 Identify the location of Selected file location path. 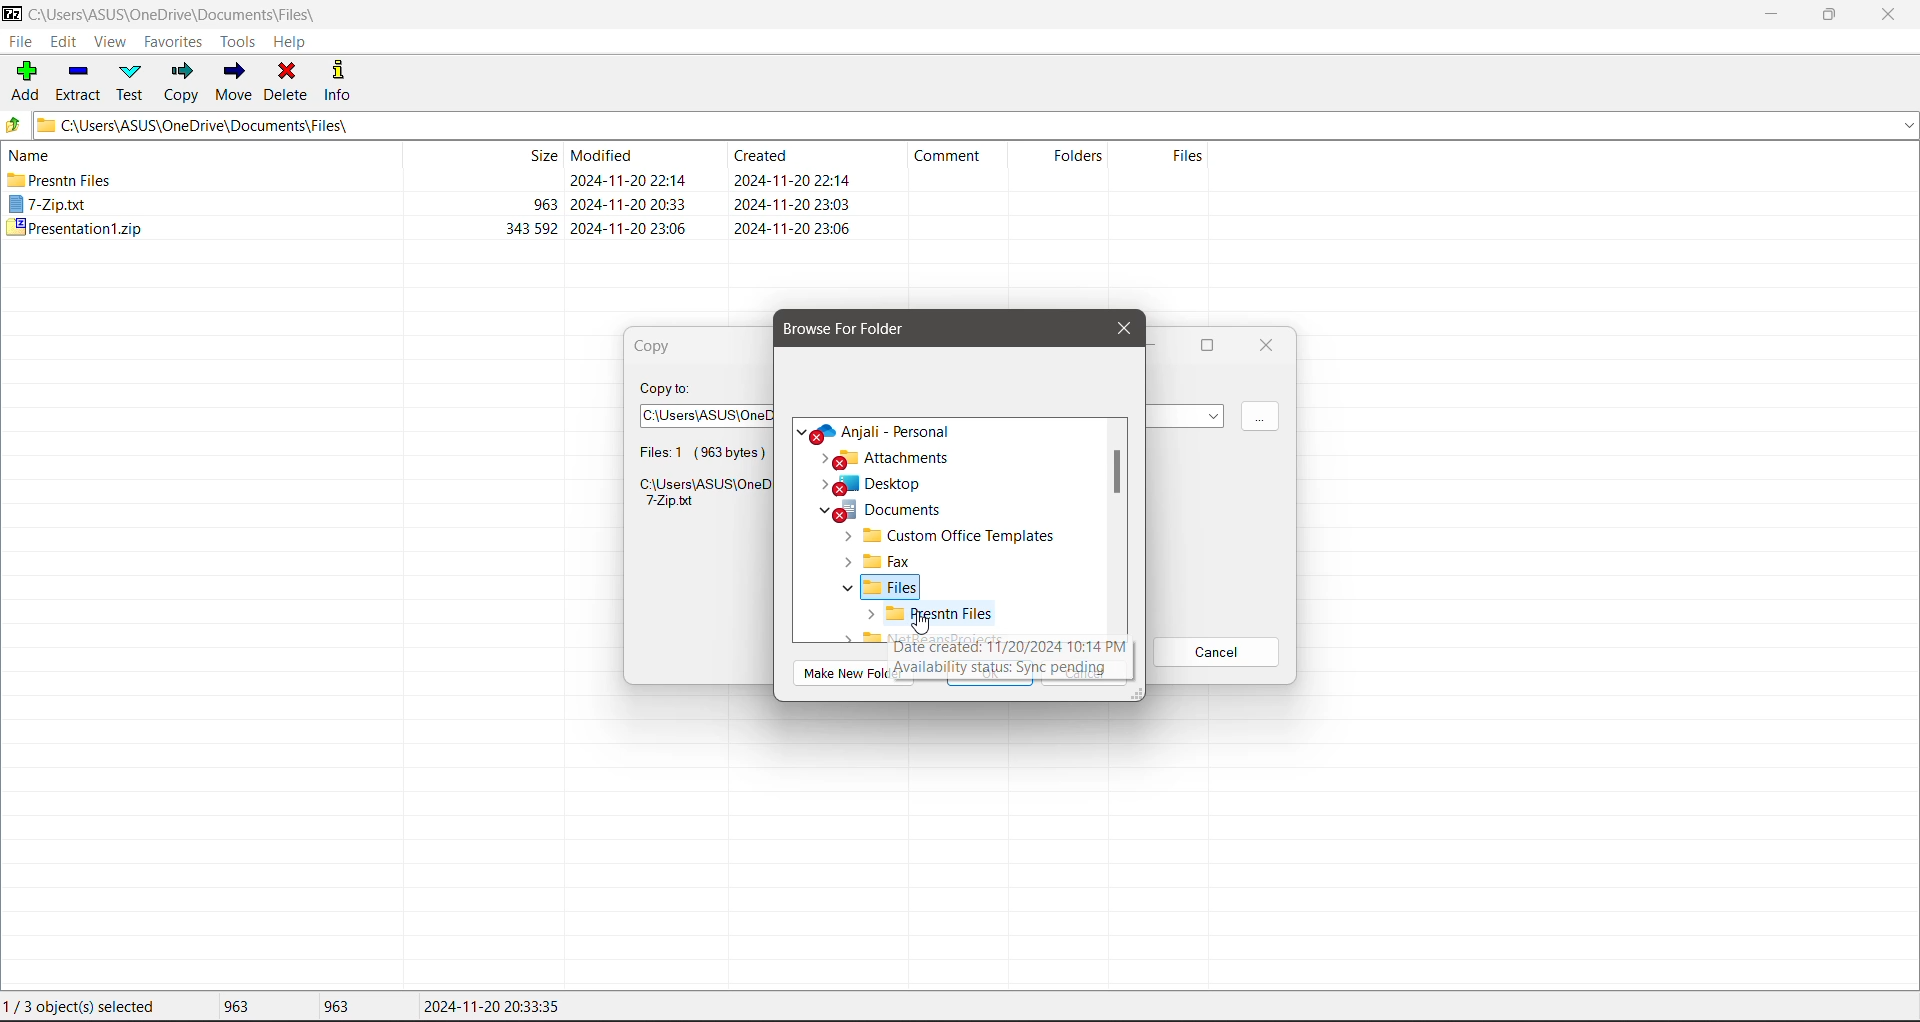
(699, 496).